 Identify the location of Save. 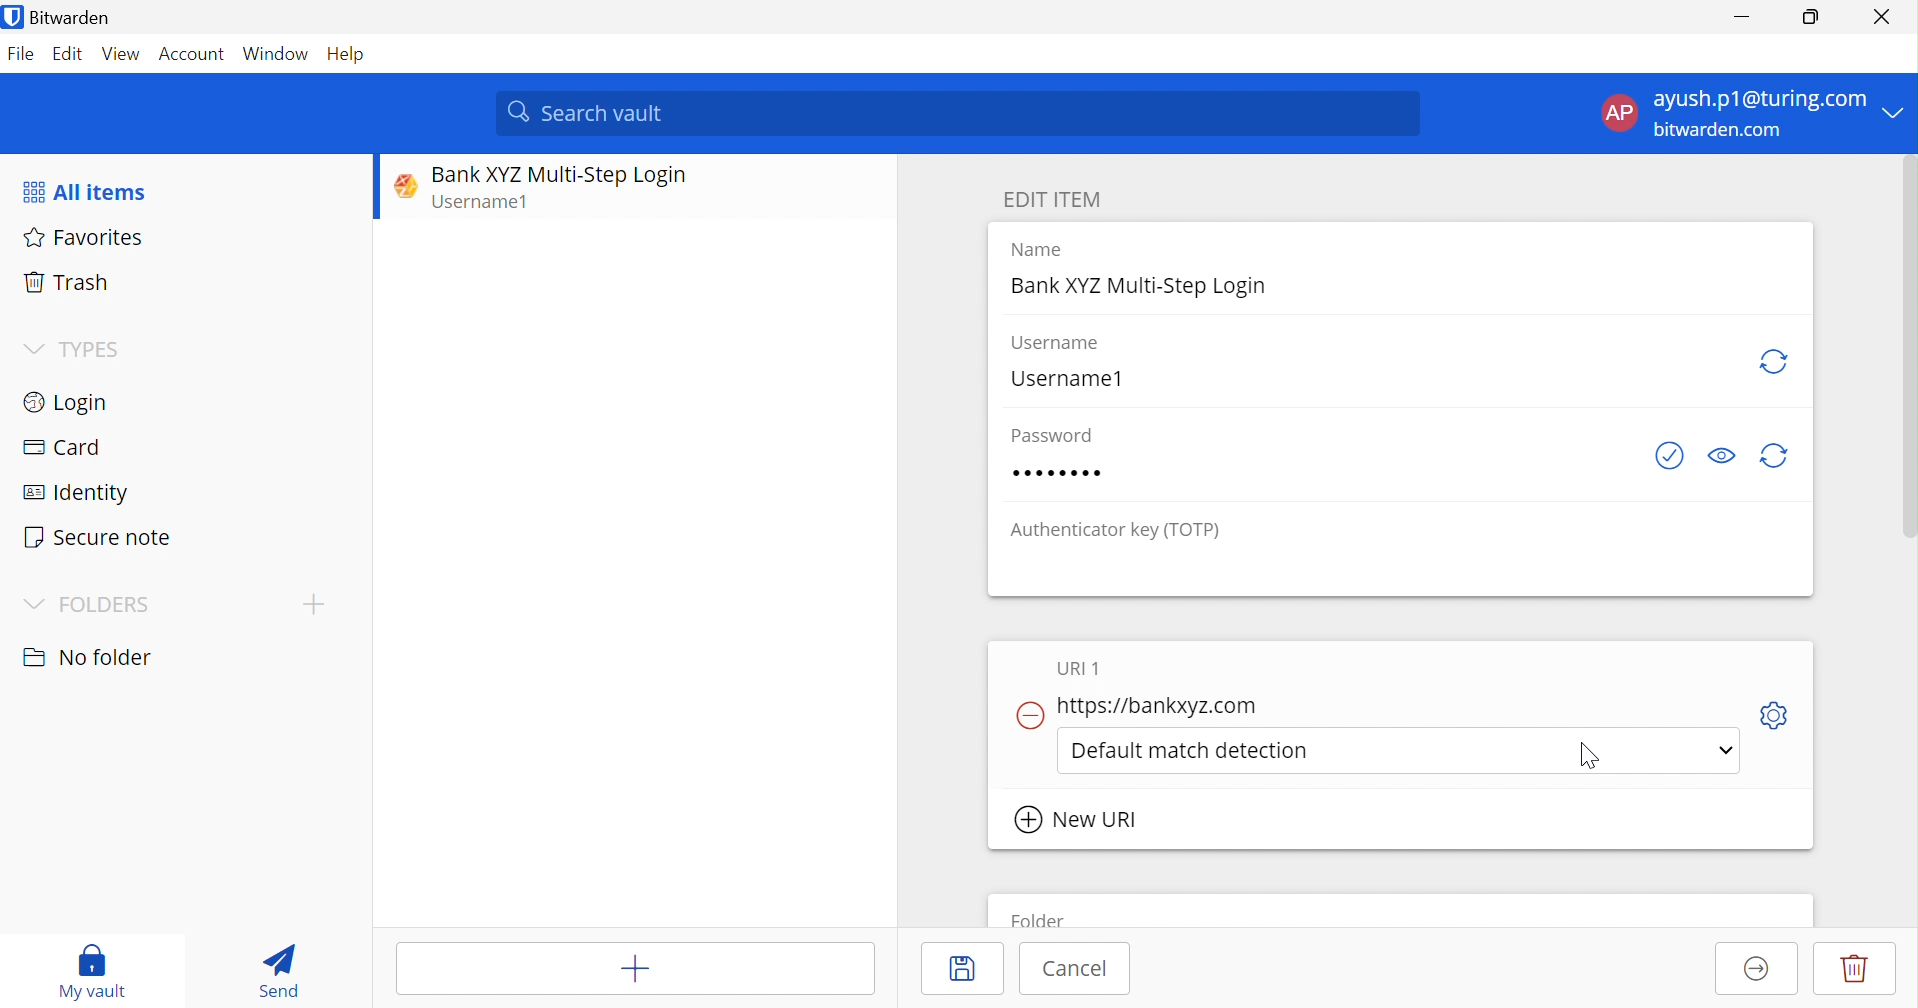
(968, 968).